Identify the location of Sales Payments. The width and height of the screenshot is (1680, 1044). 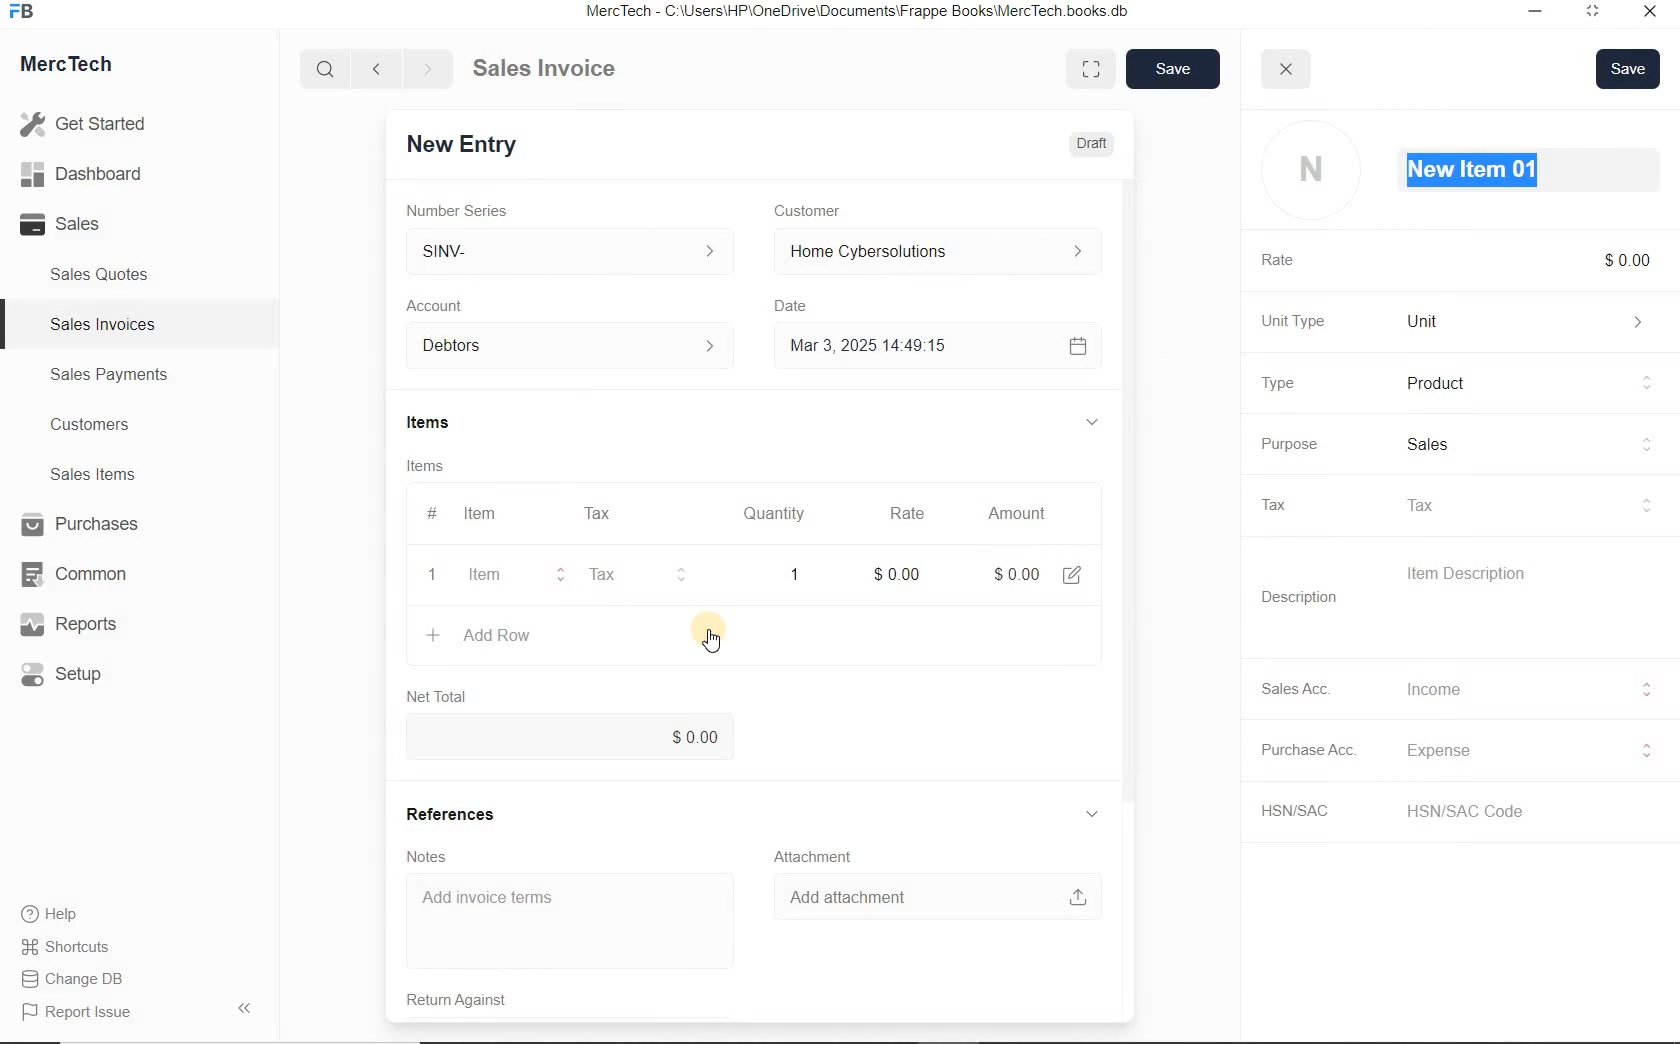
(106, 375).